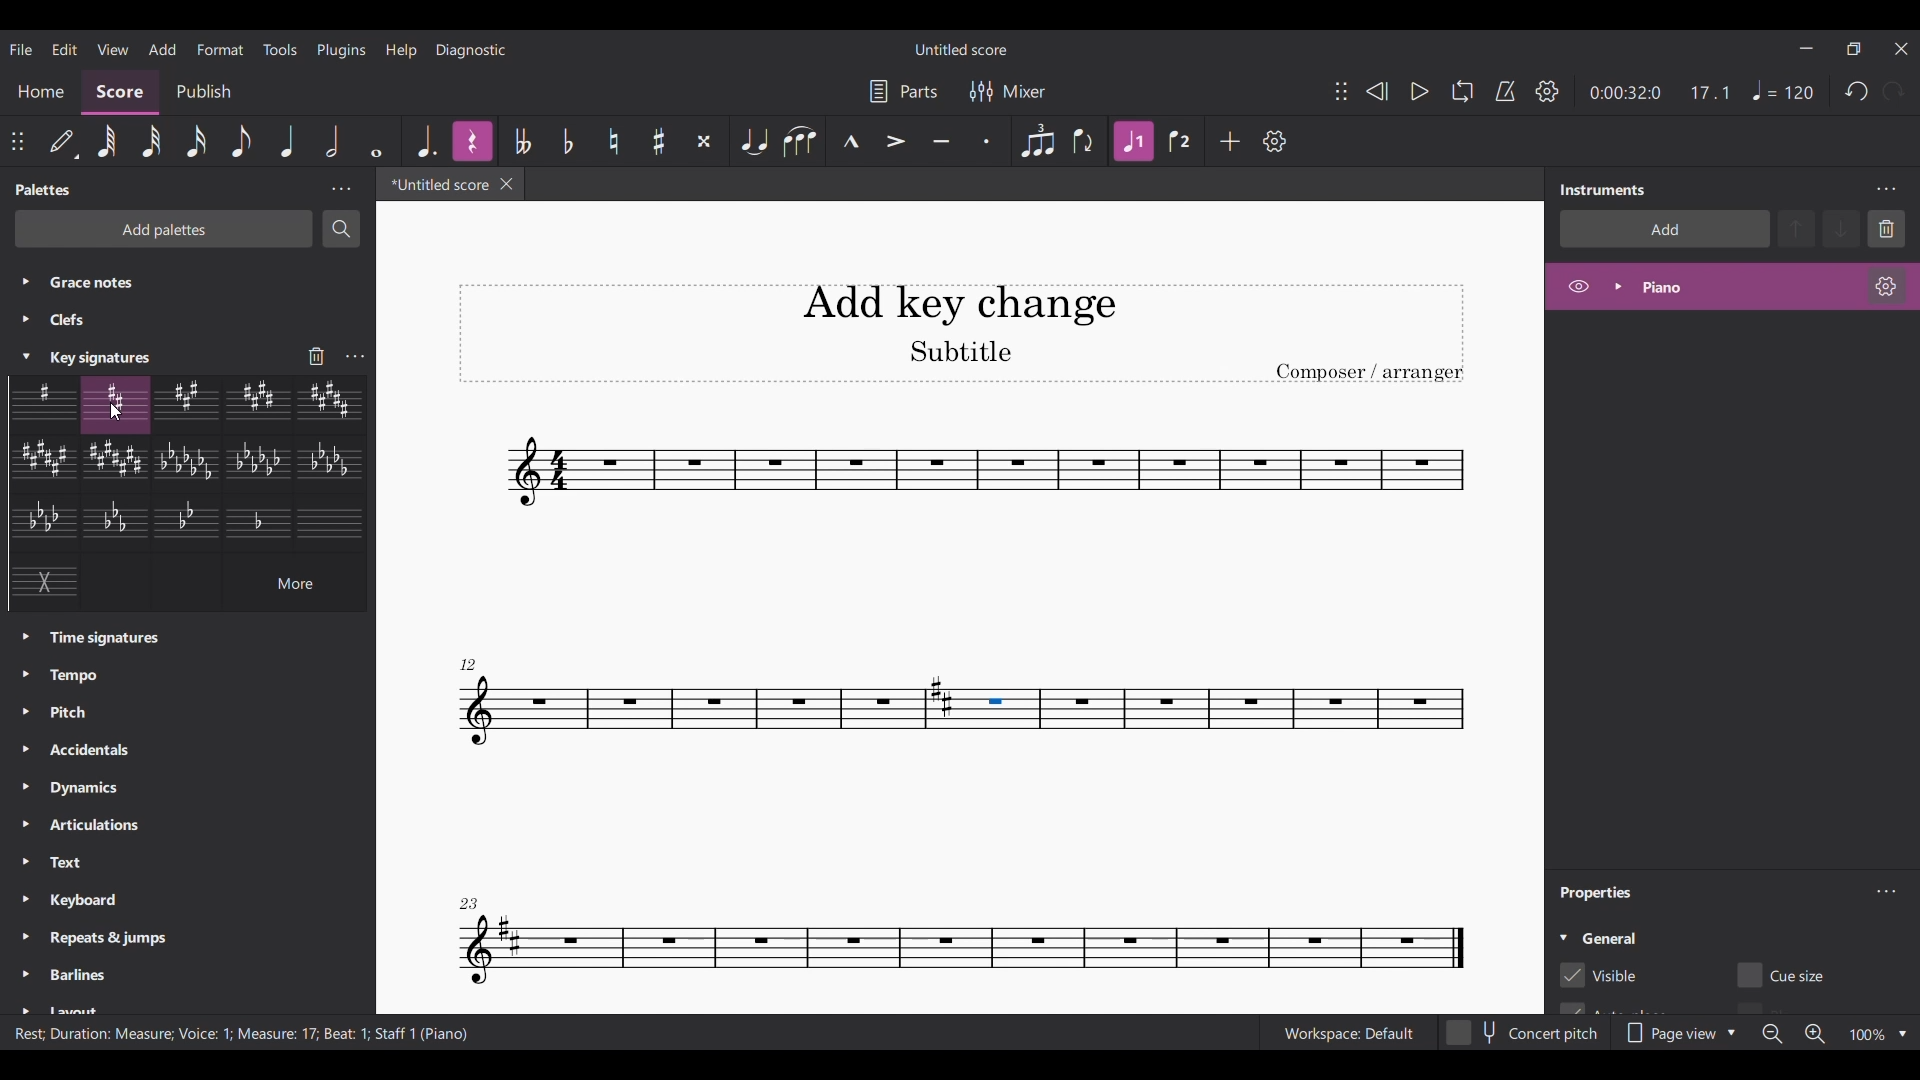 The image size is (1920, 1080). Describe the element at coordinates (401, 49) in the screenshot. I see `Help menu` at that location.